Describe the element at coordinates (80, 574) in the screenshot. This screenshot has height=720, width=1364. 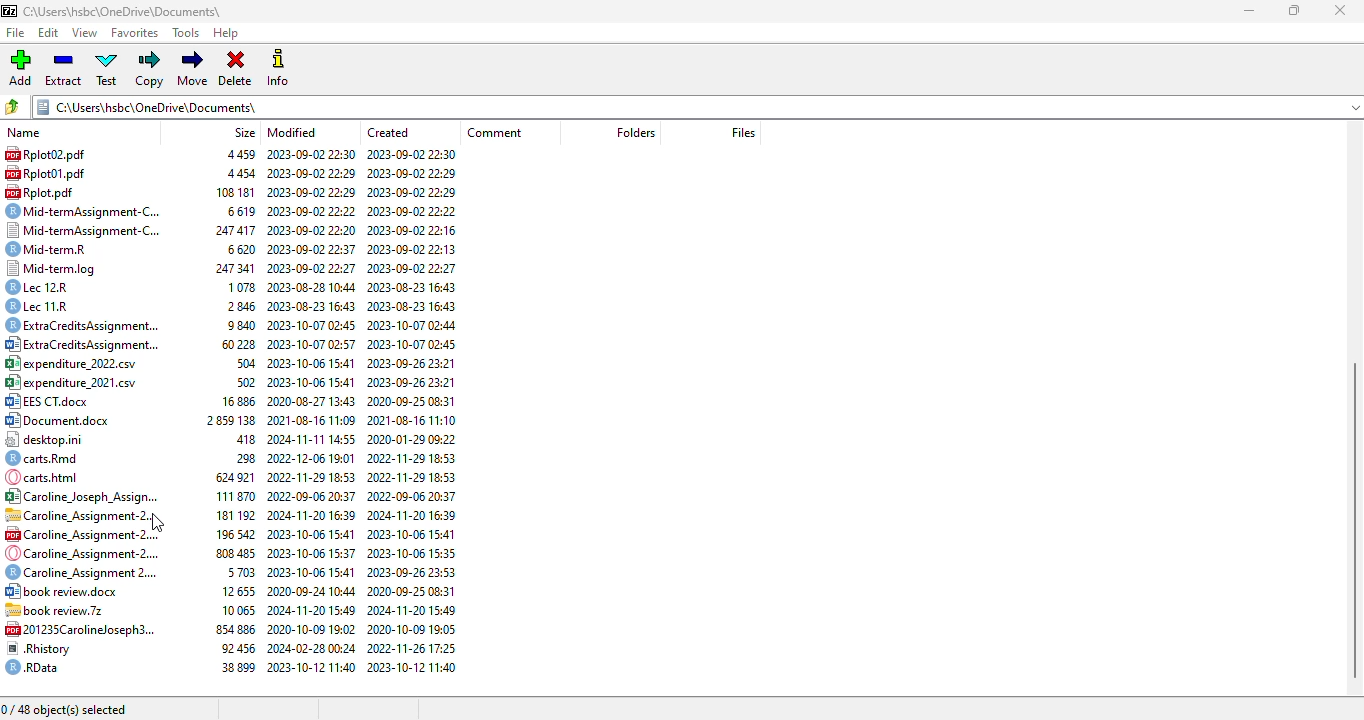
I see ` Caroline_Assignment 2...` at that location.